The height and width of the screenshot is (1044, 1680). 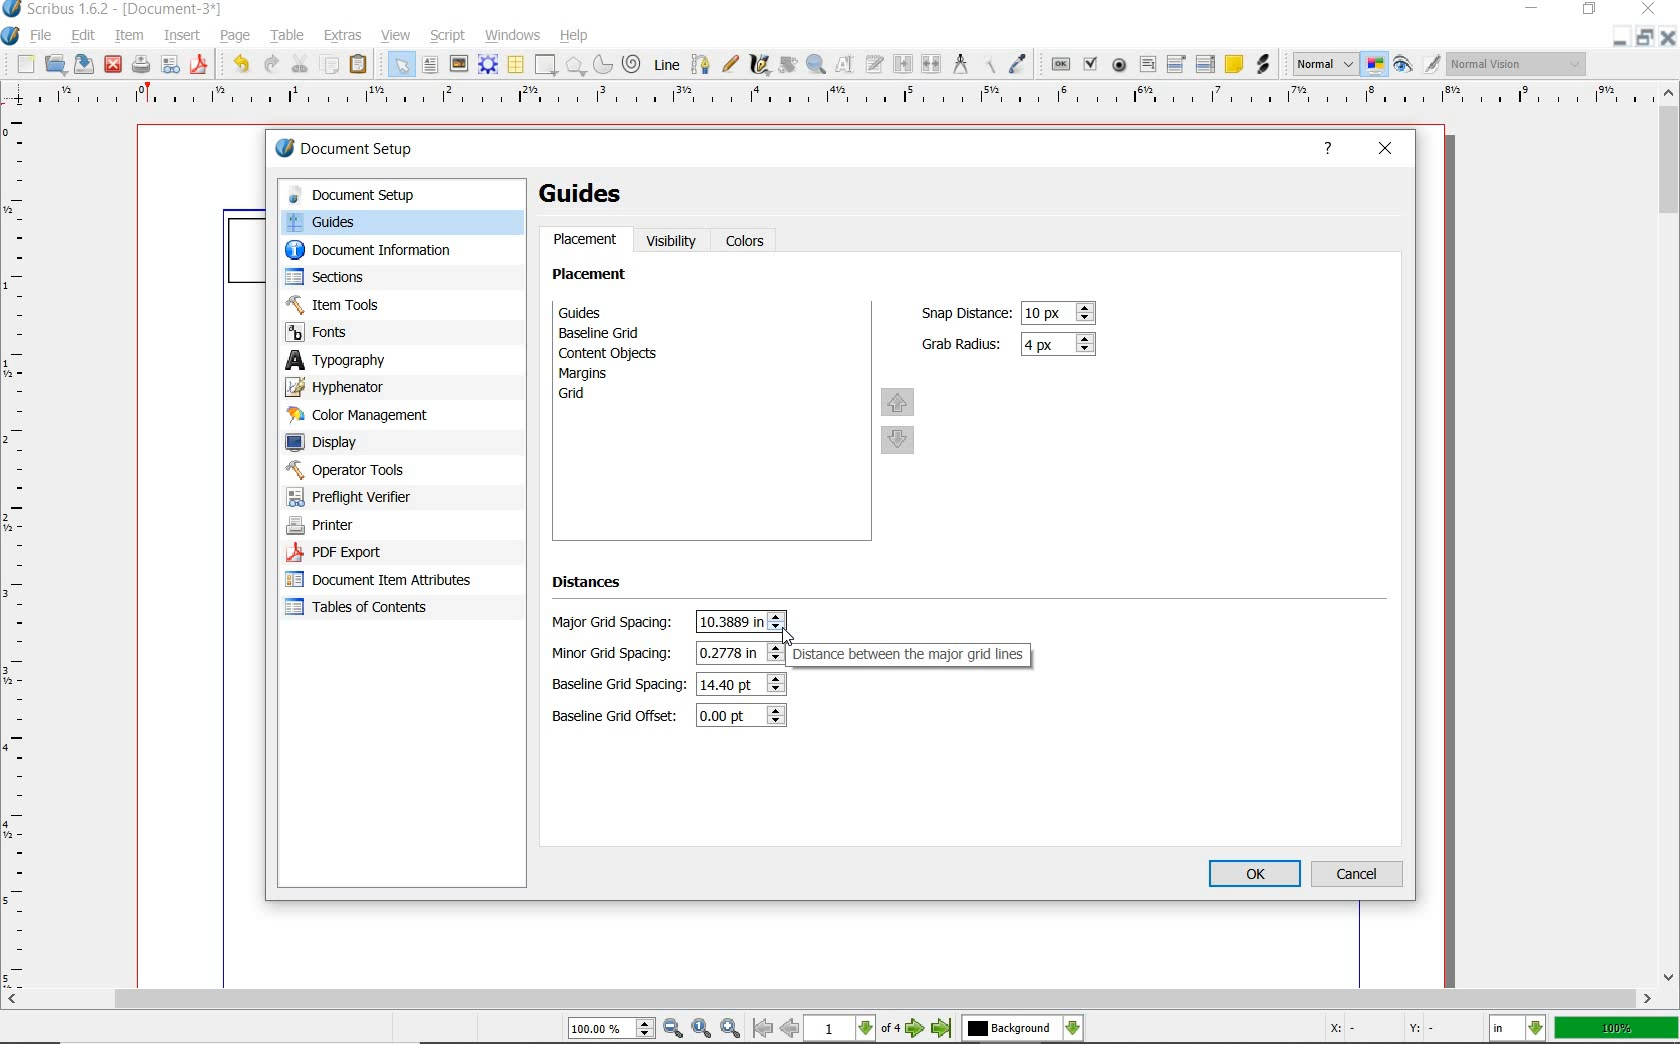 What do you see at coordinates (299, 64) in the screenshot?
I see `cut` at bounding box center [299, 64].